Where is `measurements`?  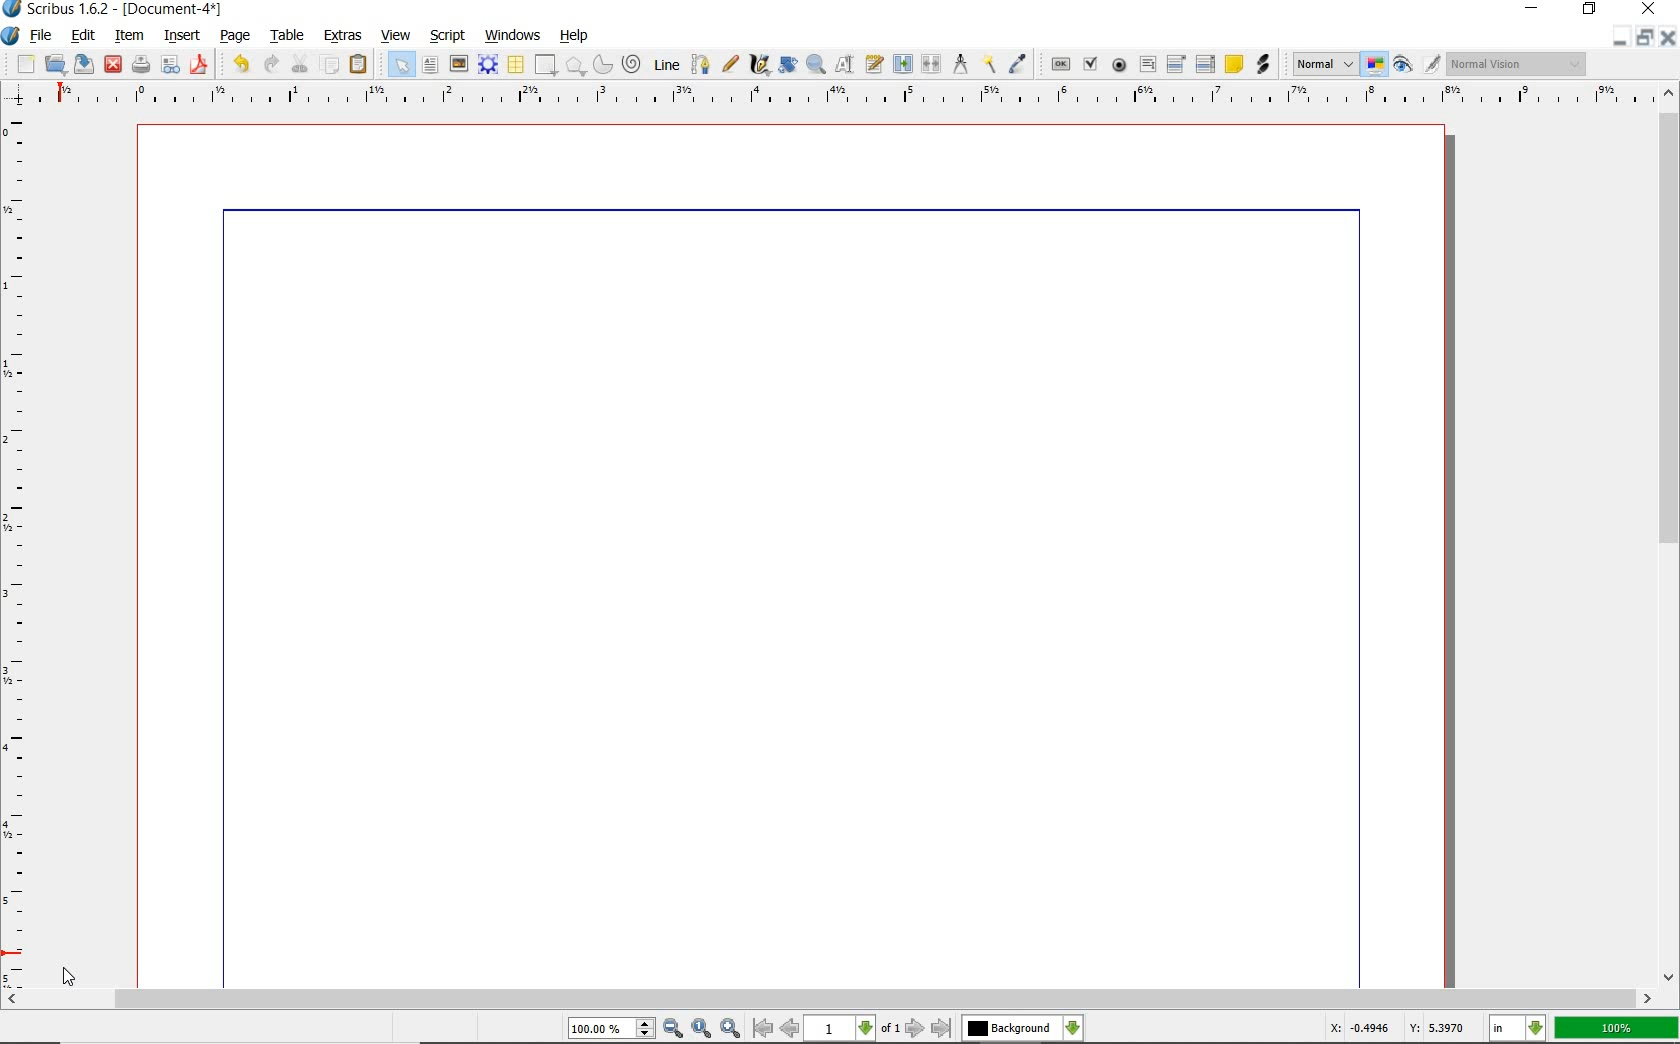 measurements is located at coordinates (961, 65).